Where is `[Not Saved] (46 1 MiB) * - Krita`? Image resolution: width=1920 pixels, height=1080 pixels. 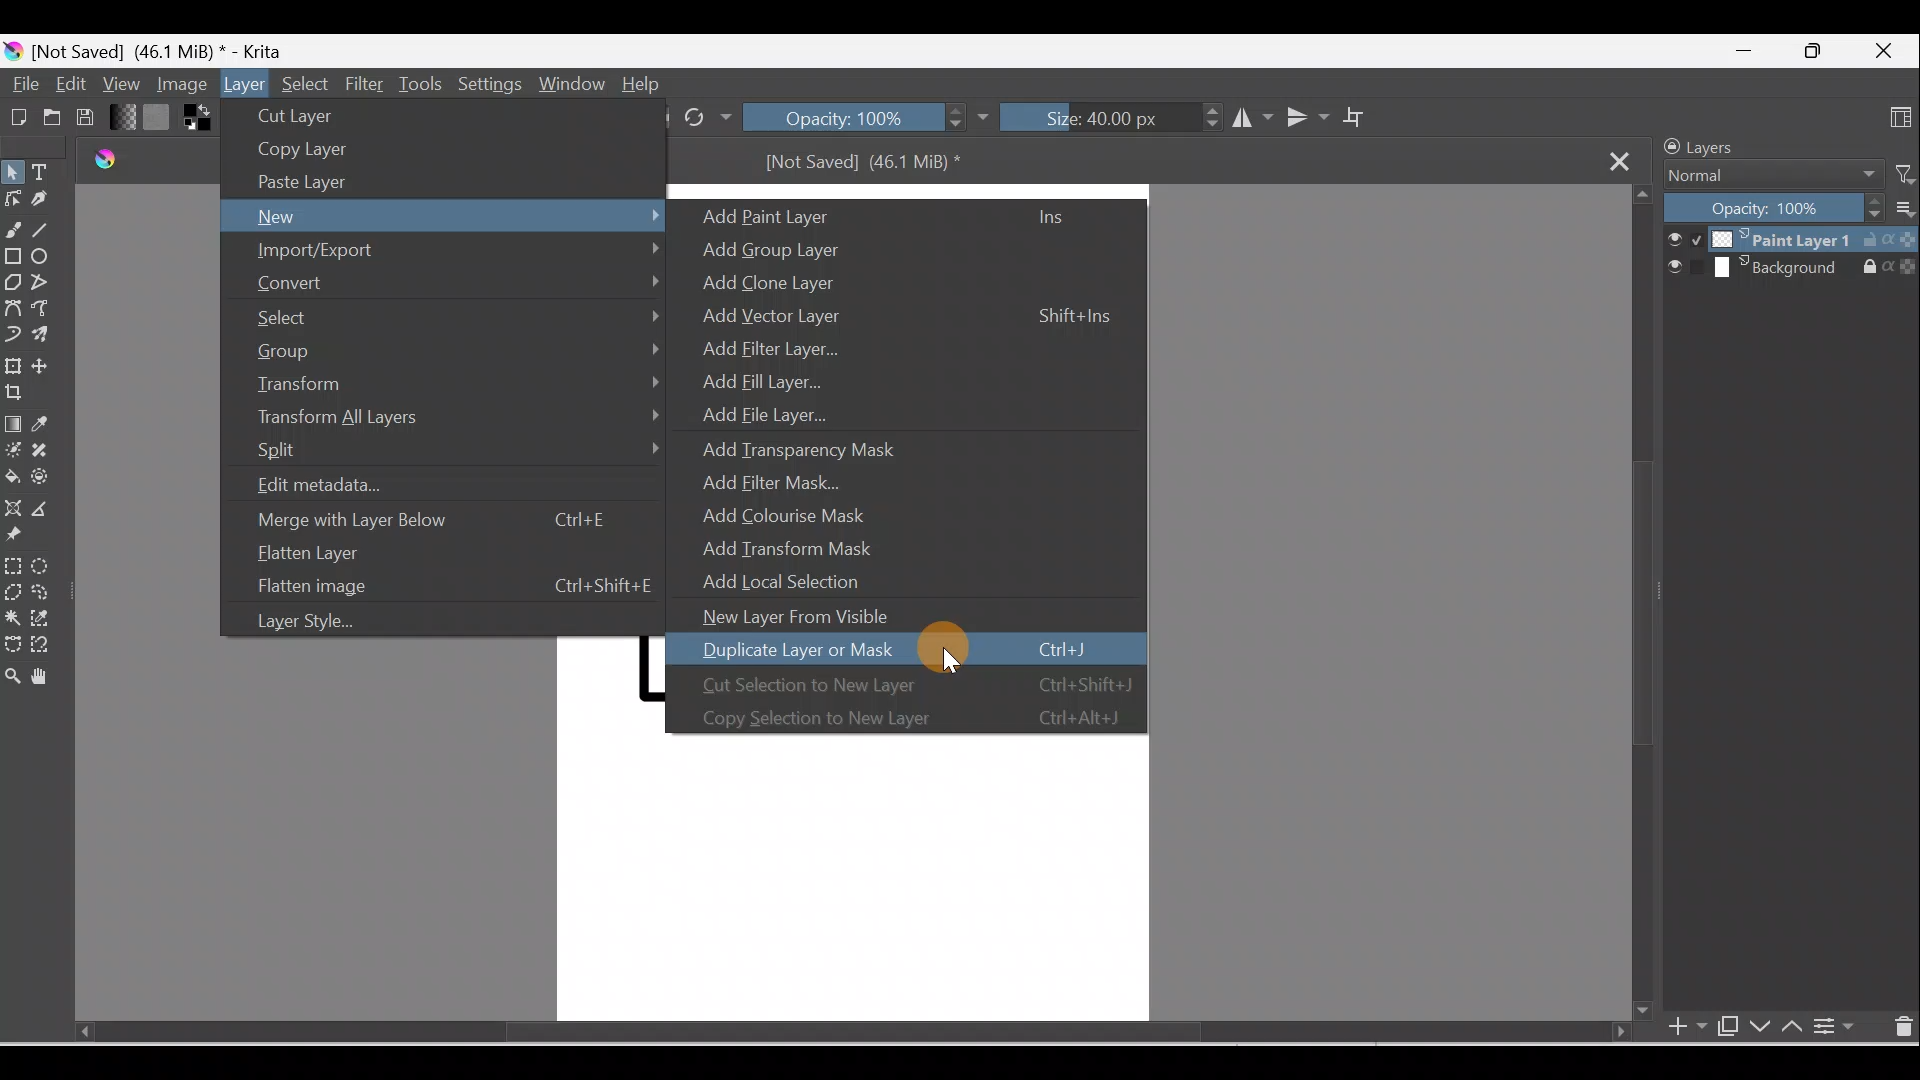
[Not Saved] (46 1 MiB) * - Krita is located at coordinates (172, 48).